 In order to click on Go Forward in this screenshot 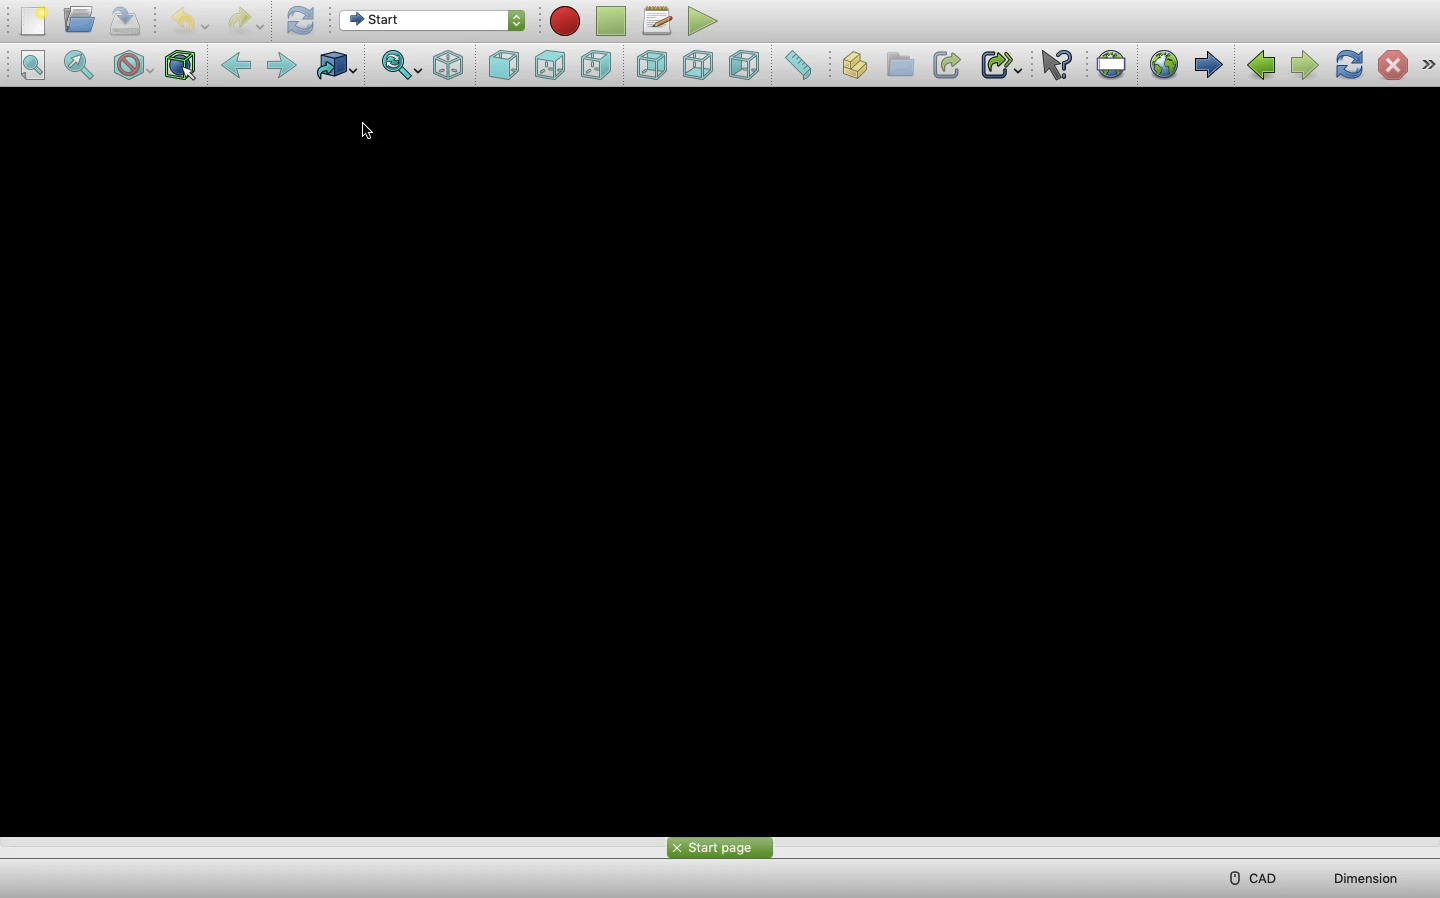, I will do `click(278, 64)`.